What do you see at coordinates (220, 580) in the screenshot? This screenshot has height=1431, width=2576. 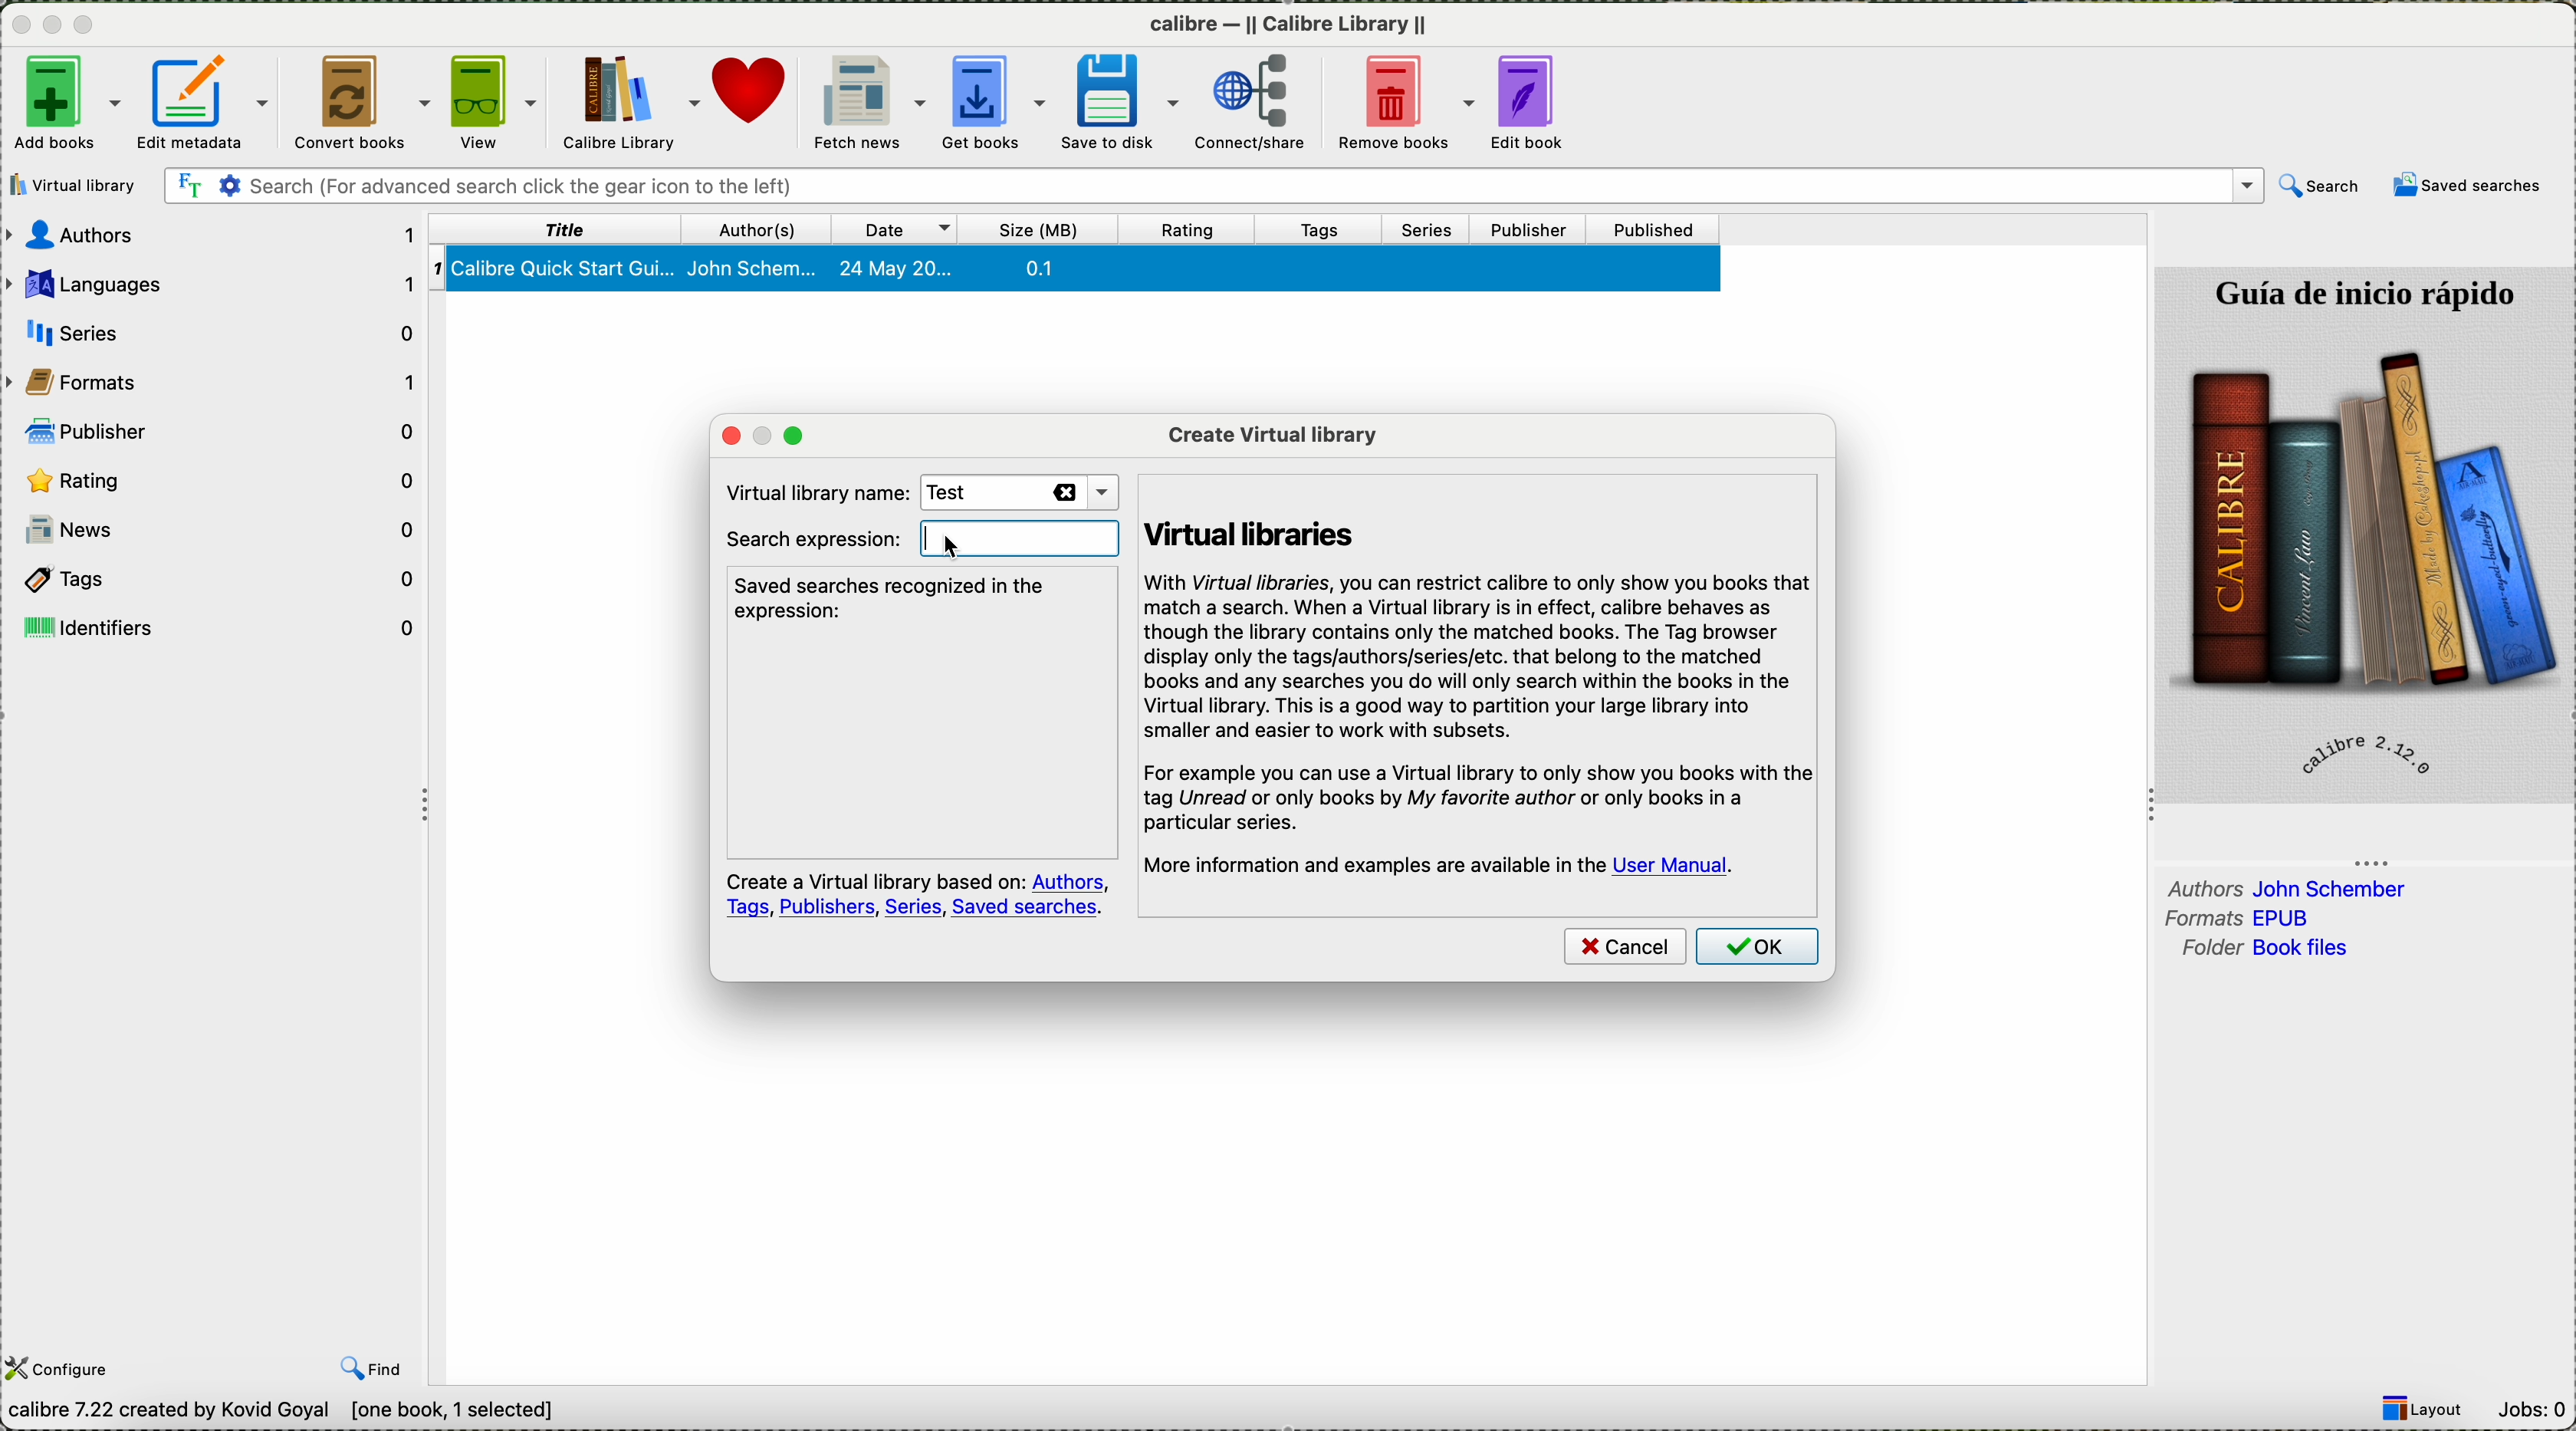 I see `tags` at bounding box center [220, 580].